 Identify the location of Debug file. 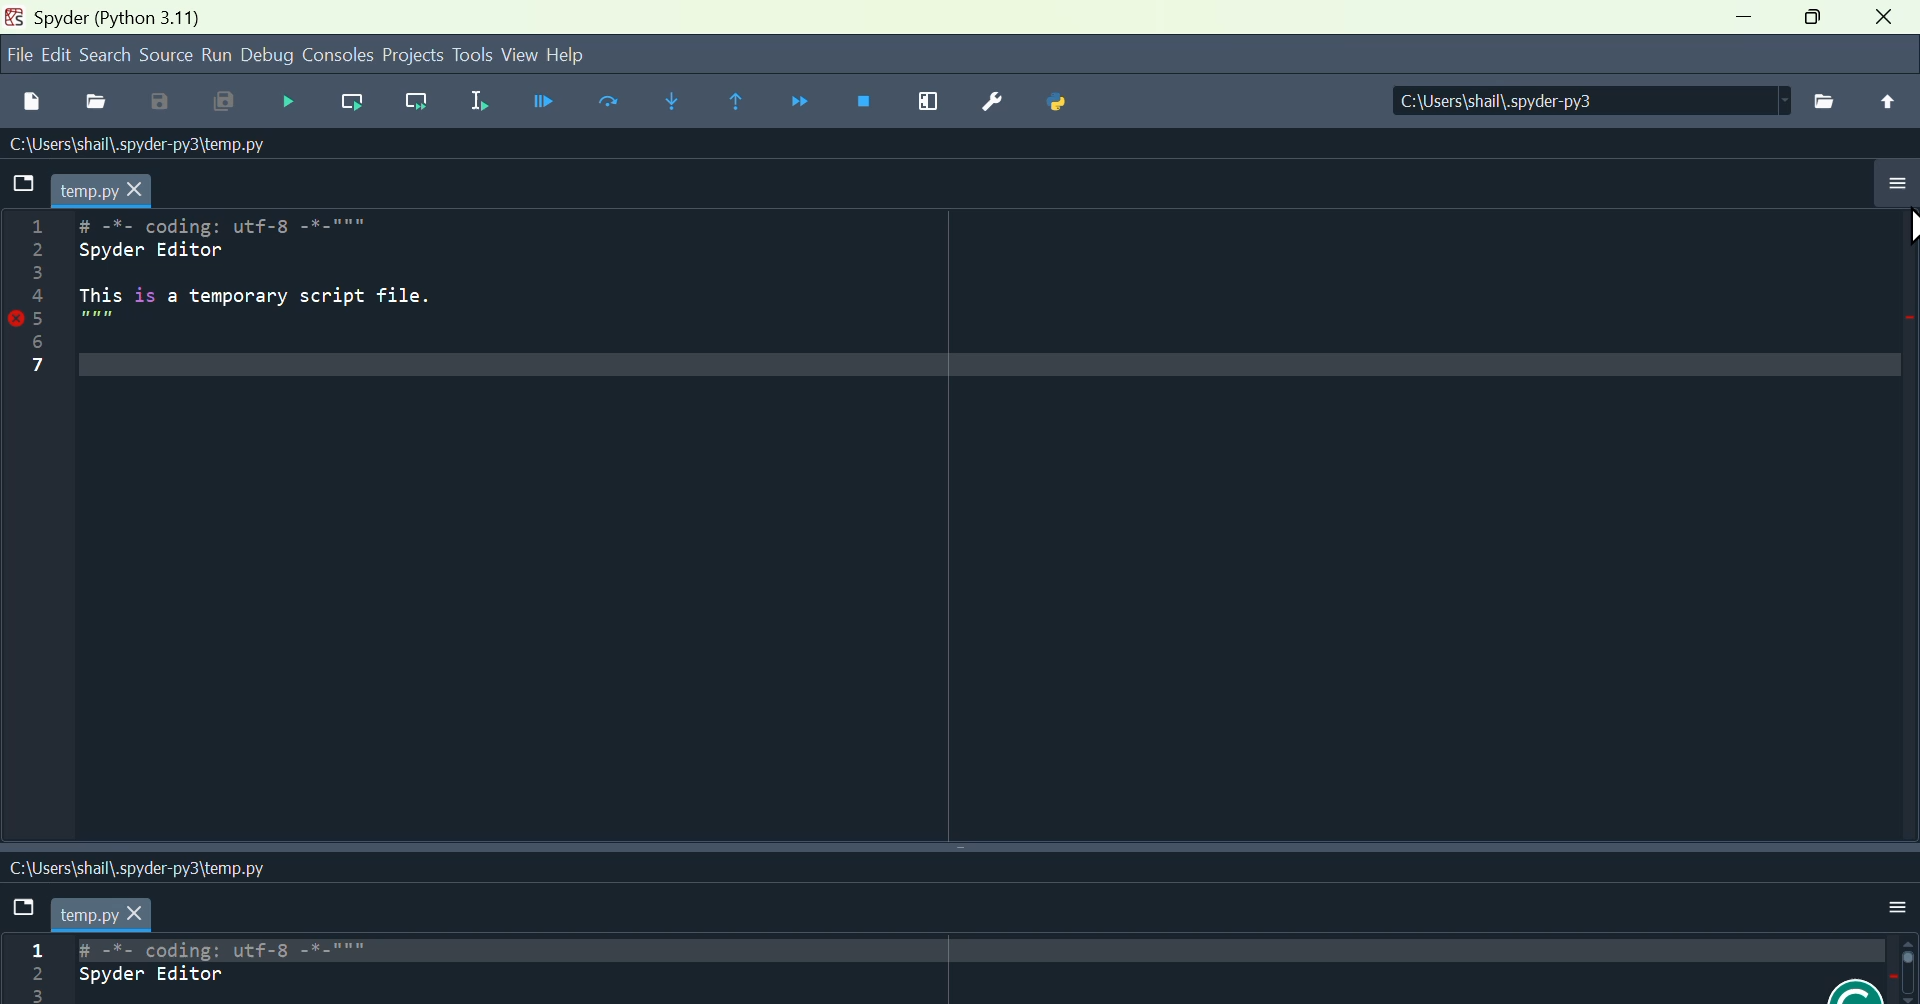
(293, 103).